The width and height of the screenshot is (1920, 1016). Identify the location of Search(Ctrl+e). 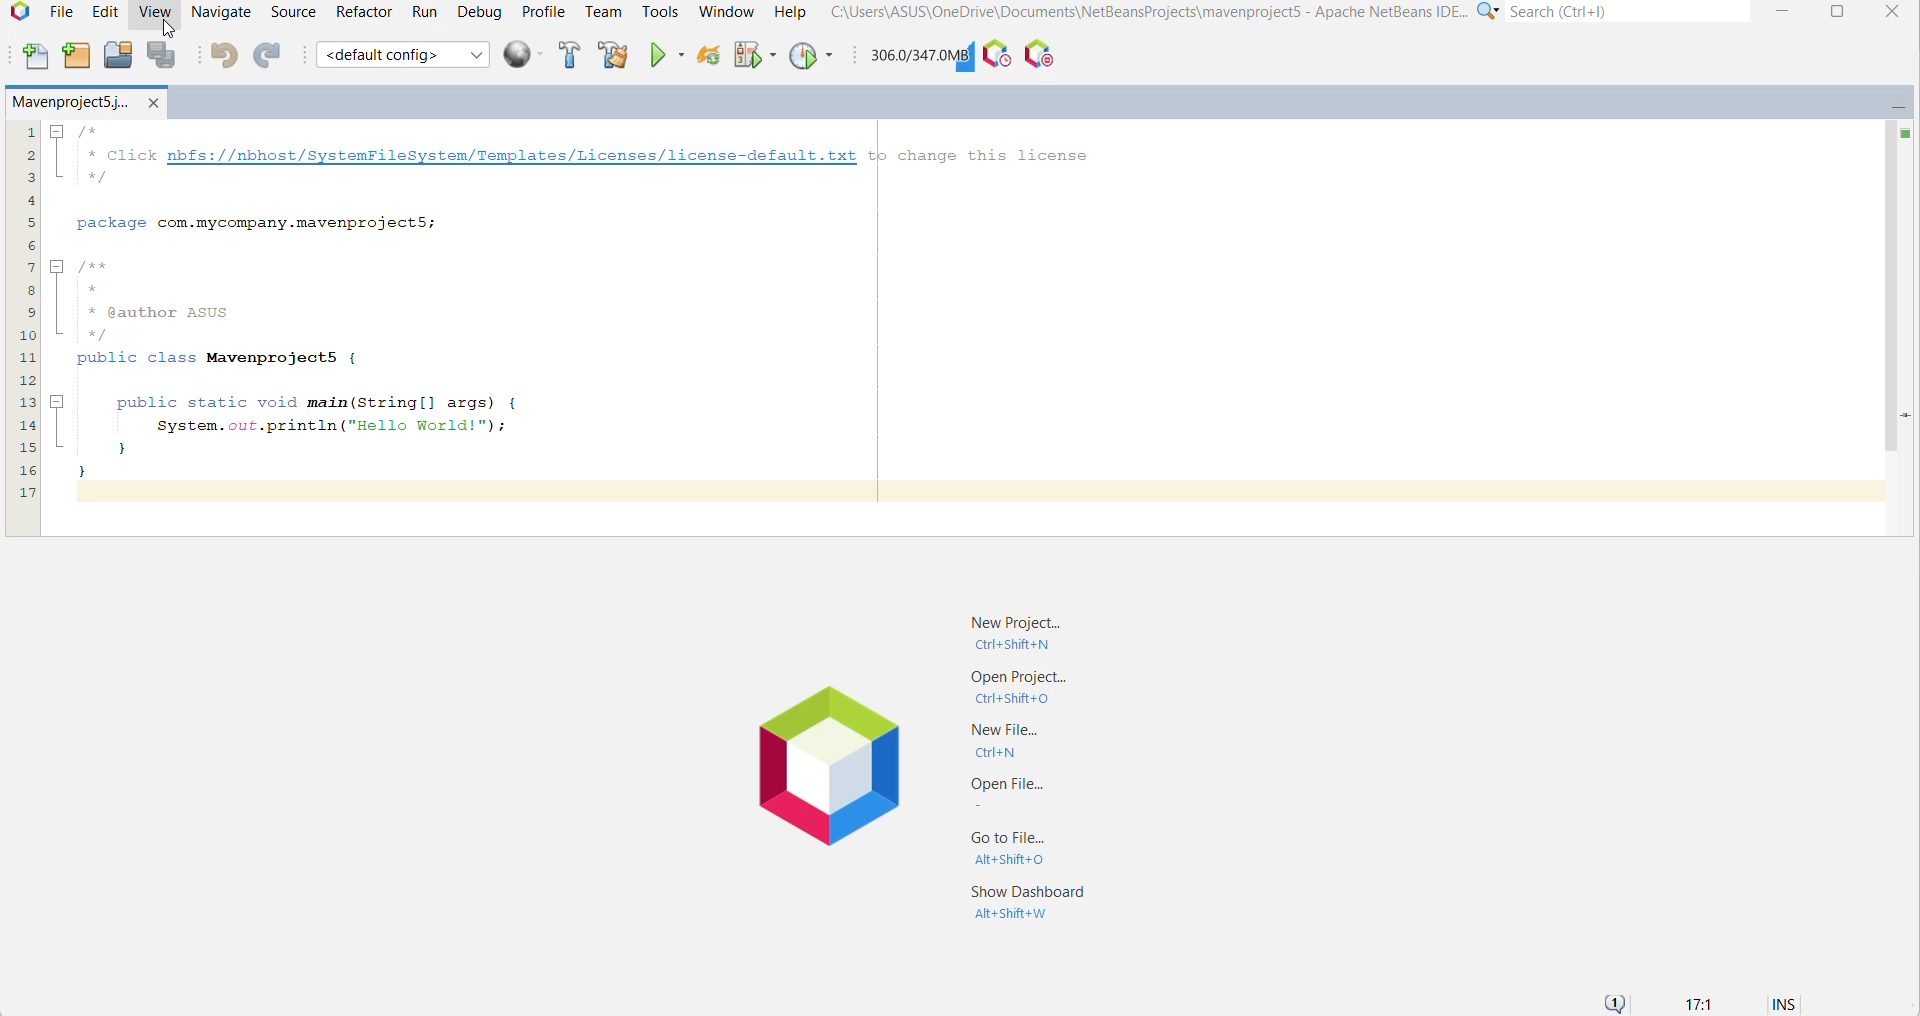
(1631, 12).